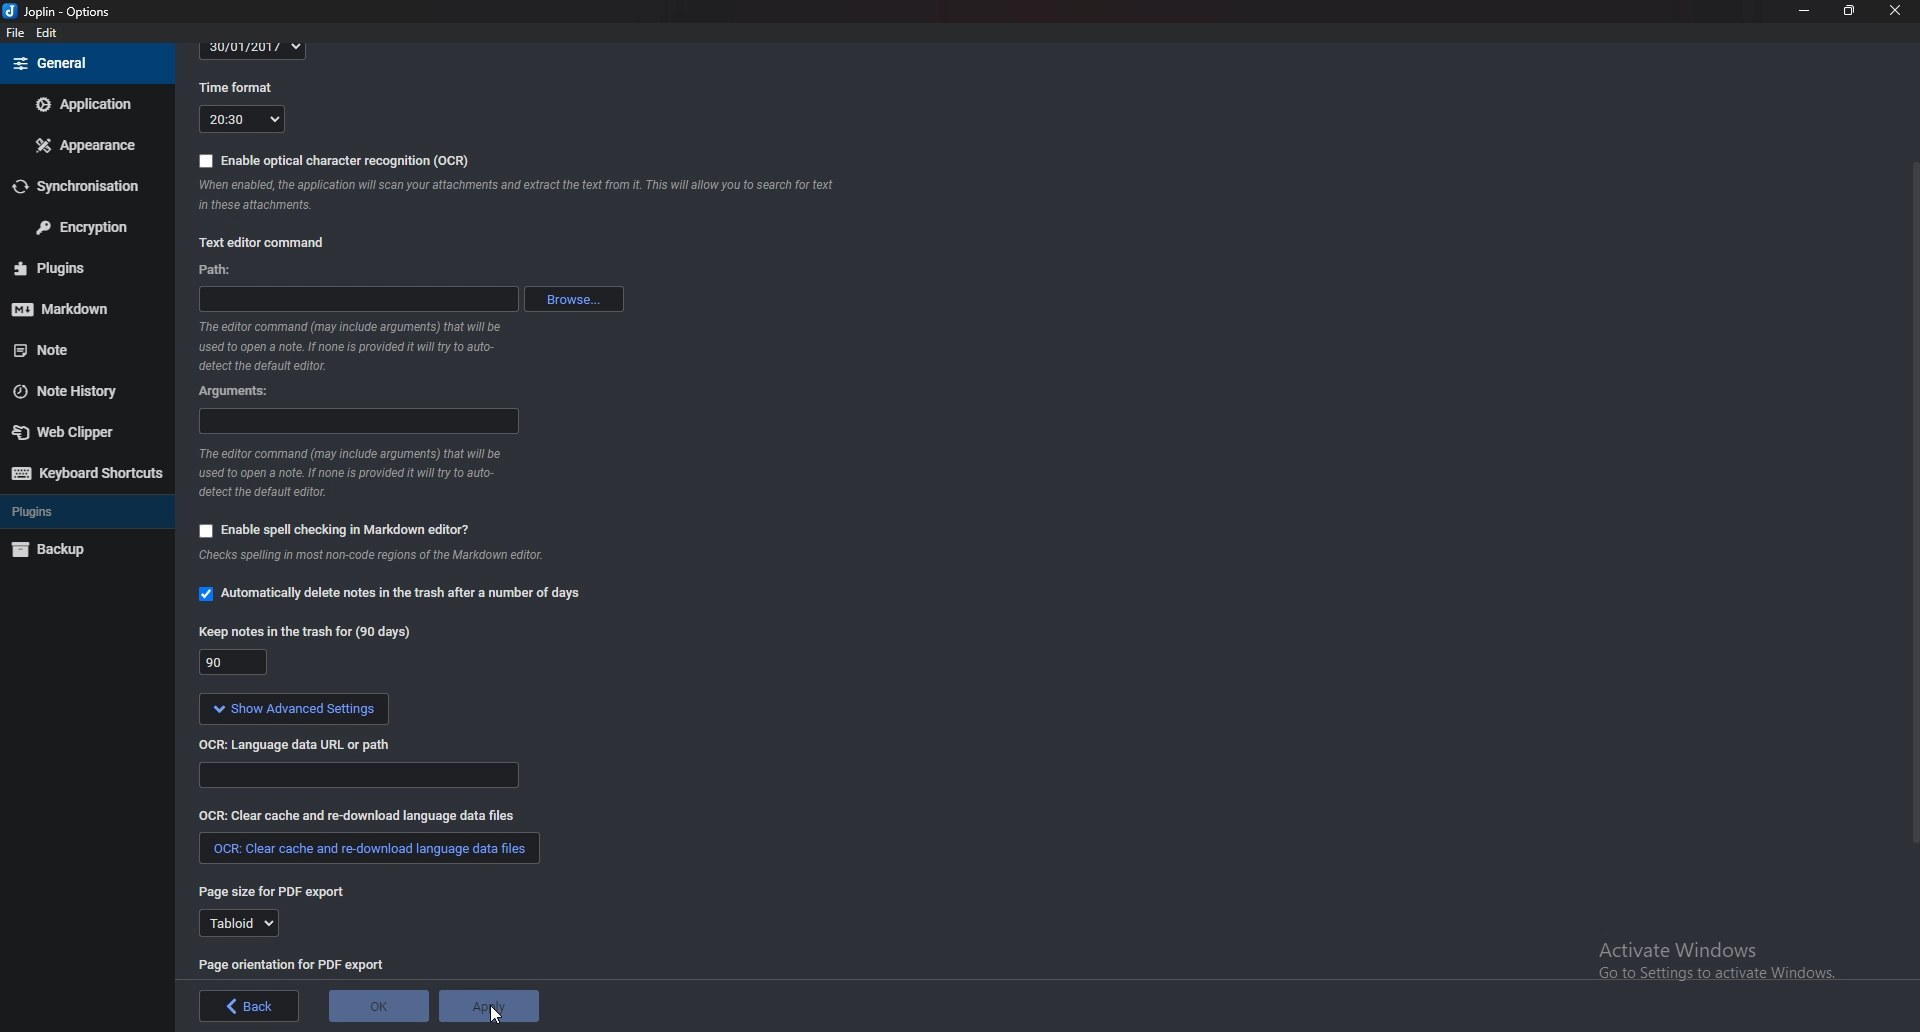 The image size is (1920, 1032). Describe the element at coordinates (17, 33) in the screenshot. I see `File` at that location.